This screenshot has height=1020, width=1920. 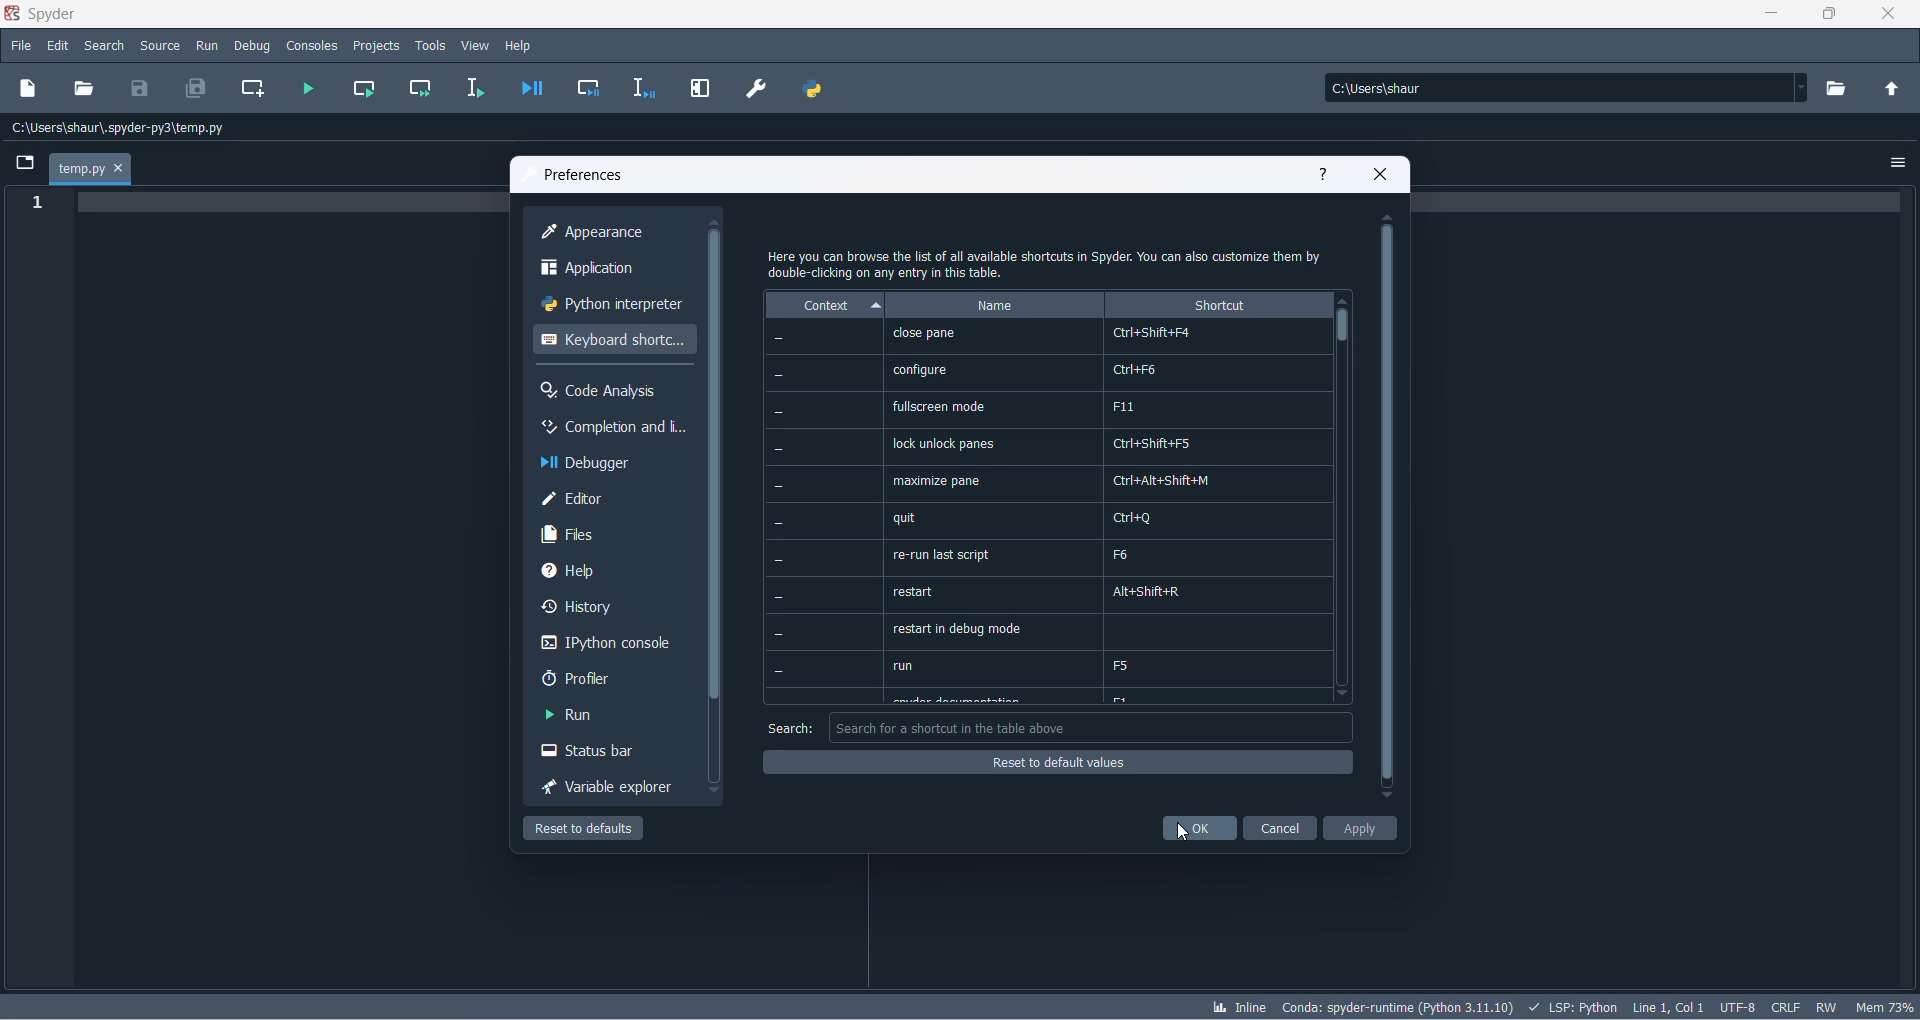 What do you see at coordinates (1281, 829) in the screenshot?
I see `cancel` at bounding box center [1281, 829].